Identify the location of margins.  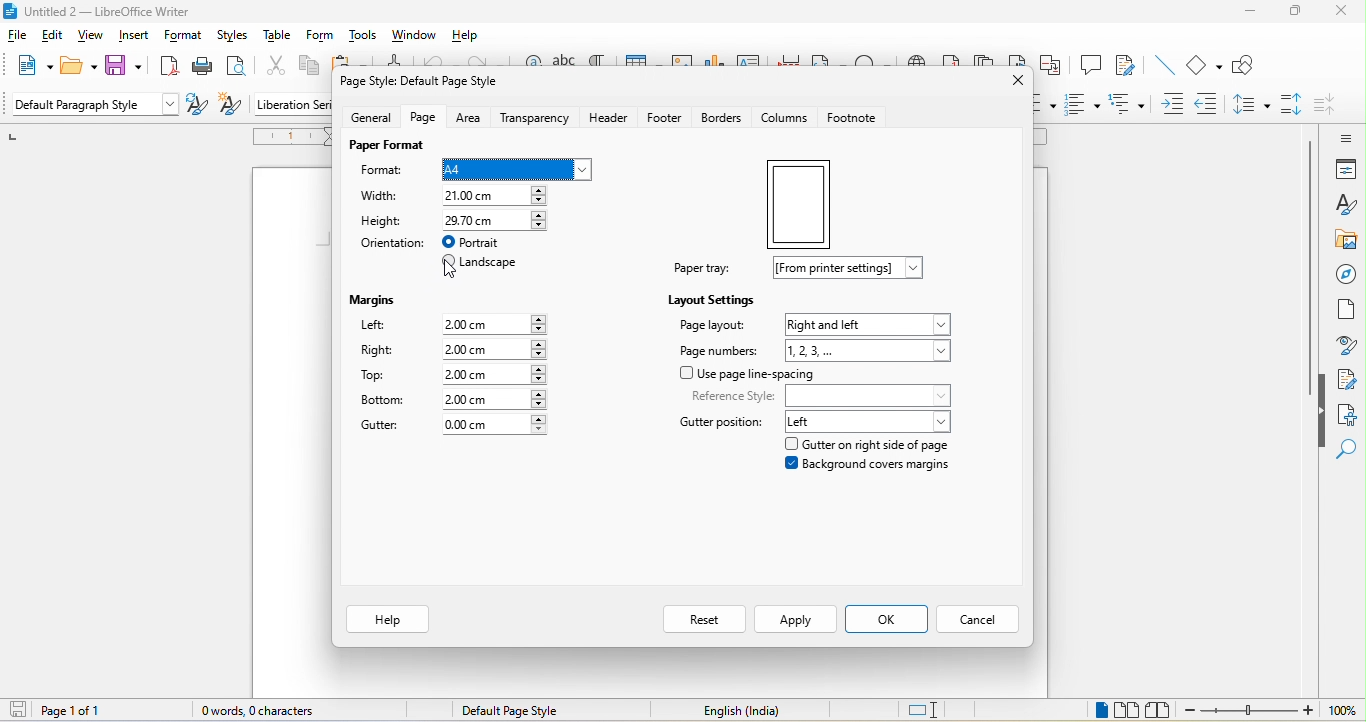
(373, 301).